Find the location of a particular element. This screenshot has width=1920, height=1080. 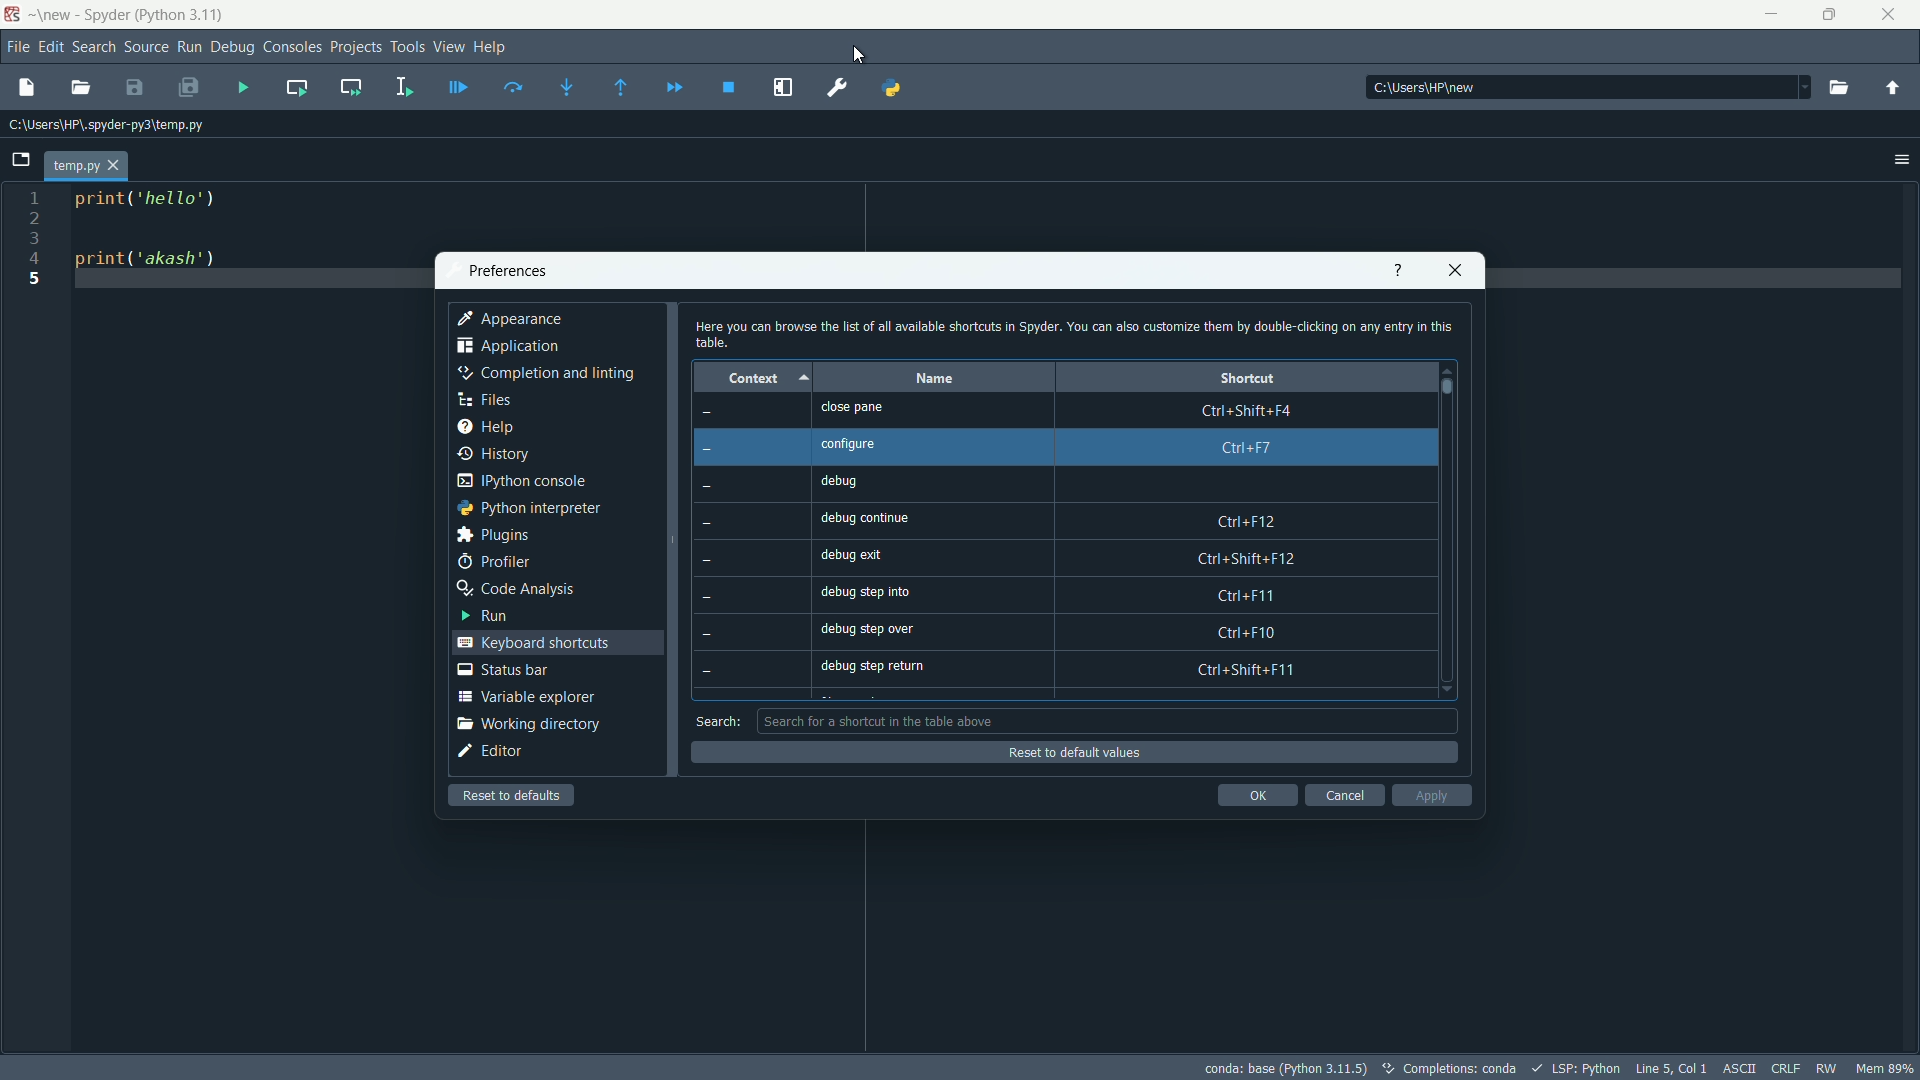

code analysis is located at coordinates (516, 590).